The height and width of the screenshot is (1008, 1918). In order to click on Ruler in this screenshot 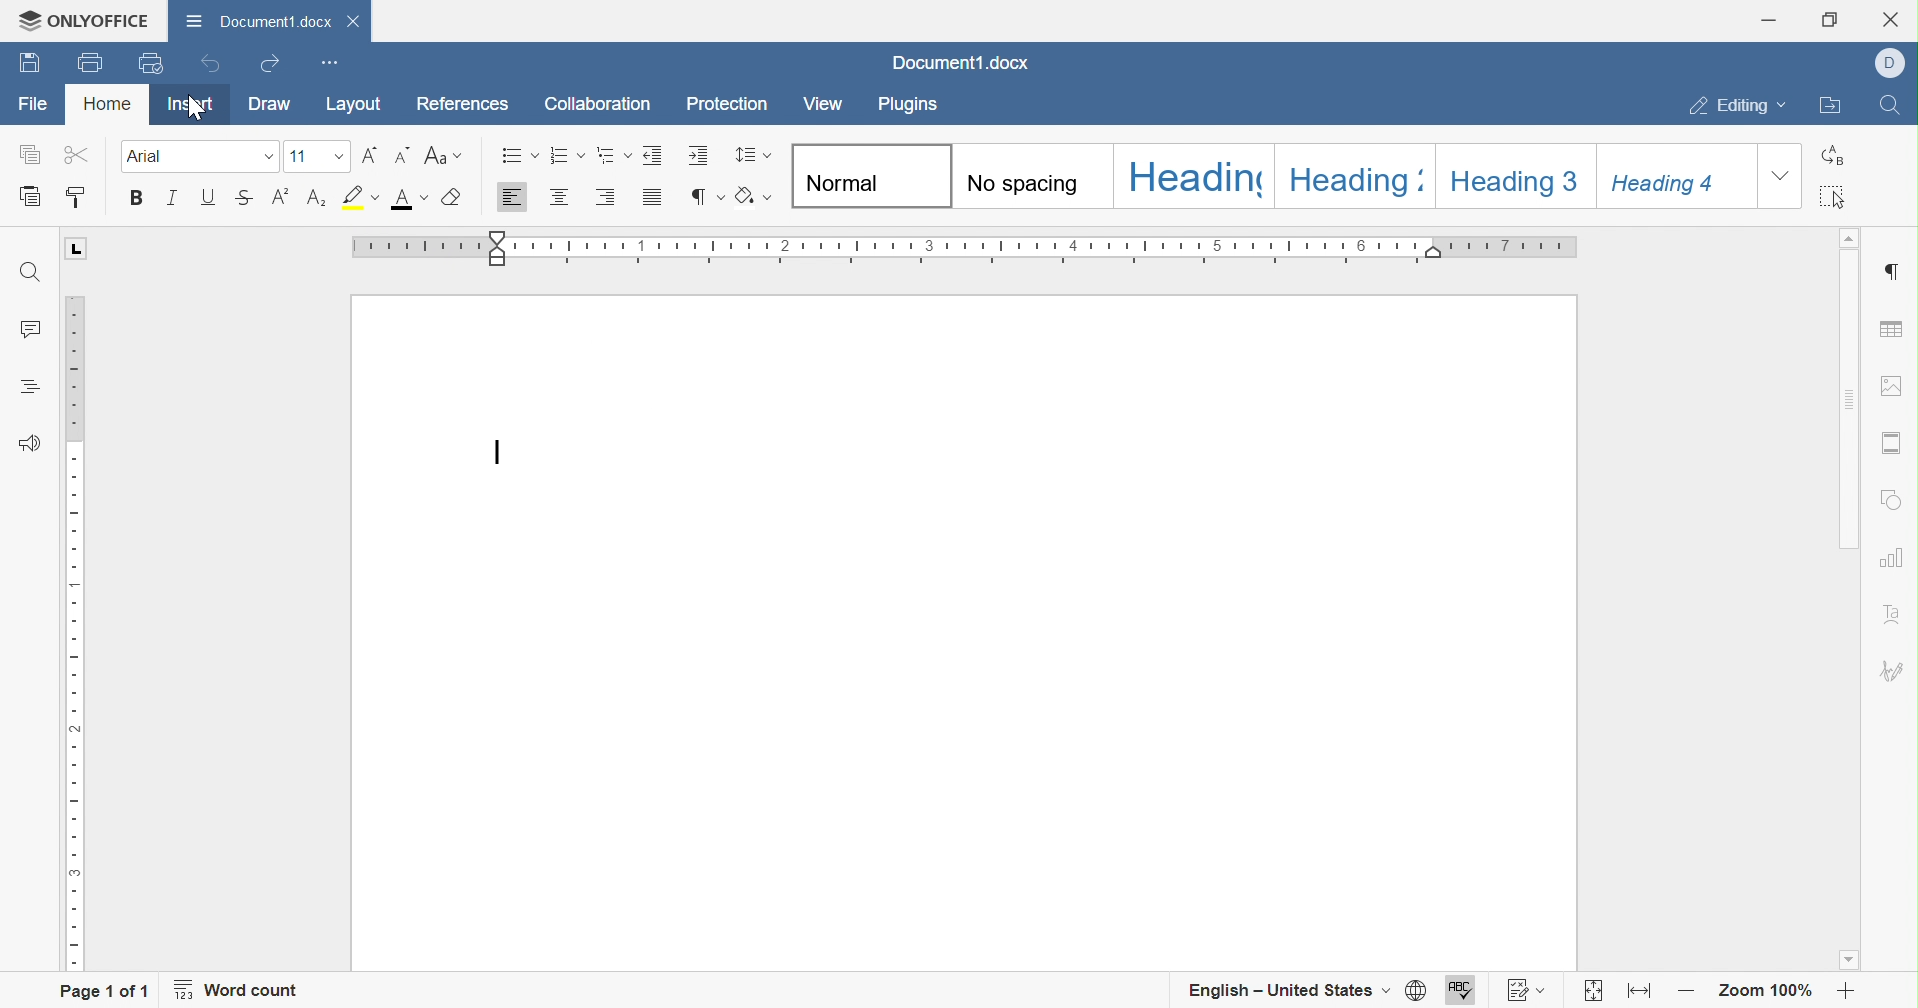, I will do `click(966, 243)`.